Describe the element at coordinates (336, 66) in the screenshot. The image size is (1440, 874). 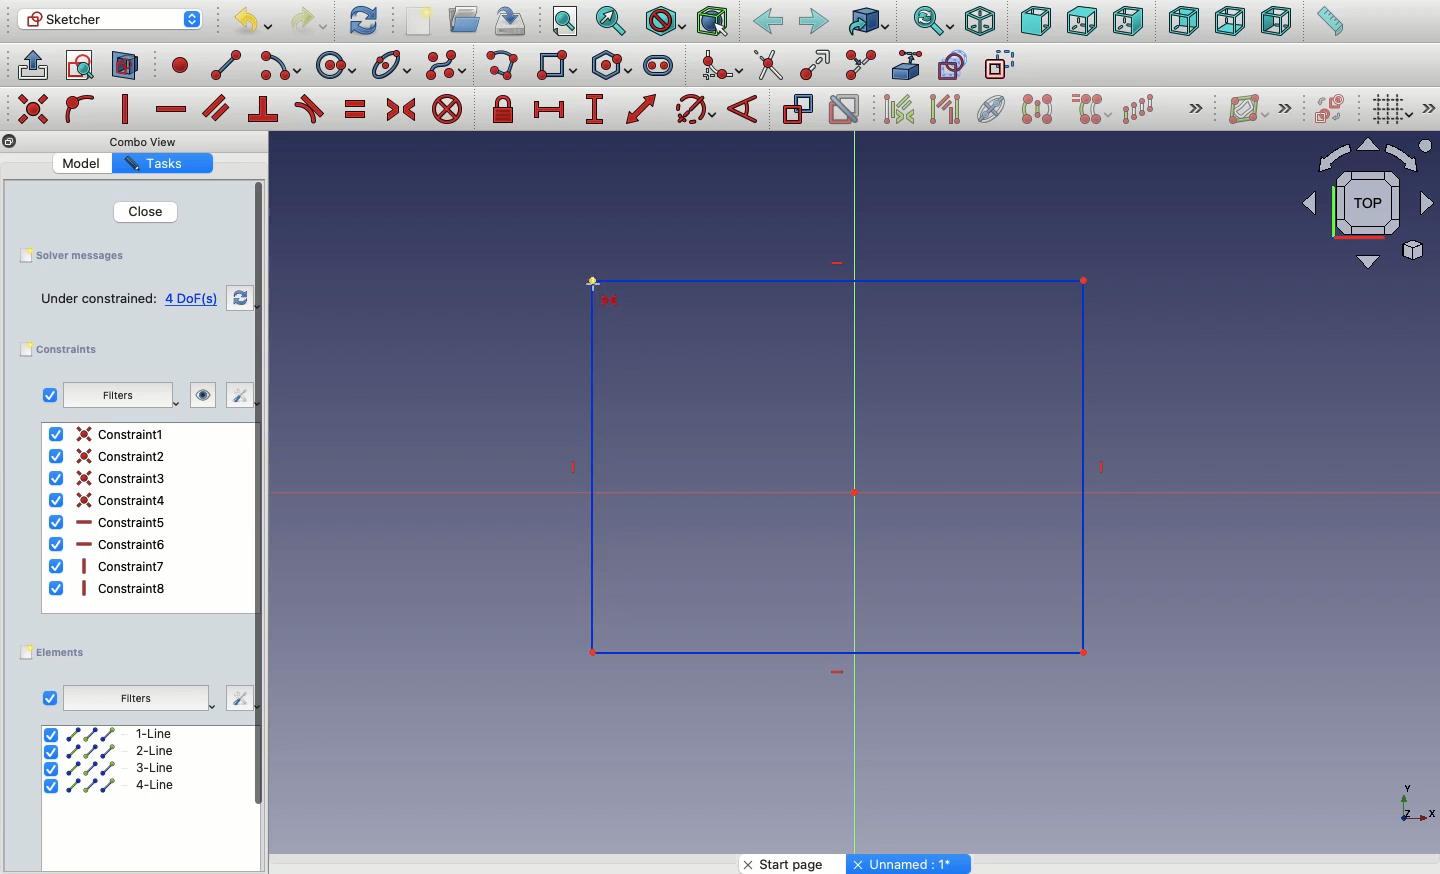
I see `circle` at that location.